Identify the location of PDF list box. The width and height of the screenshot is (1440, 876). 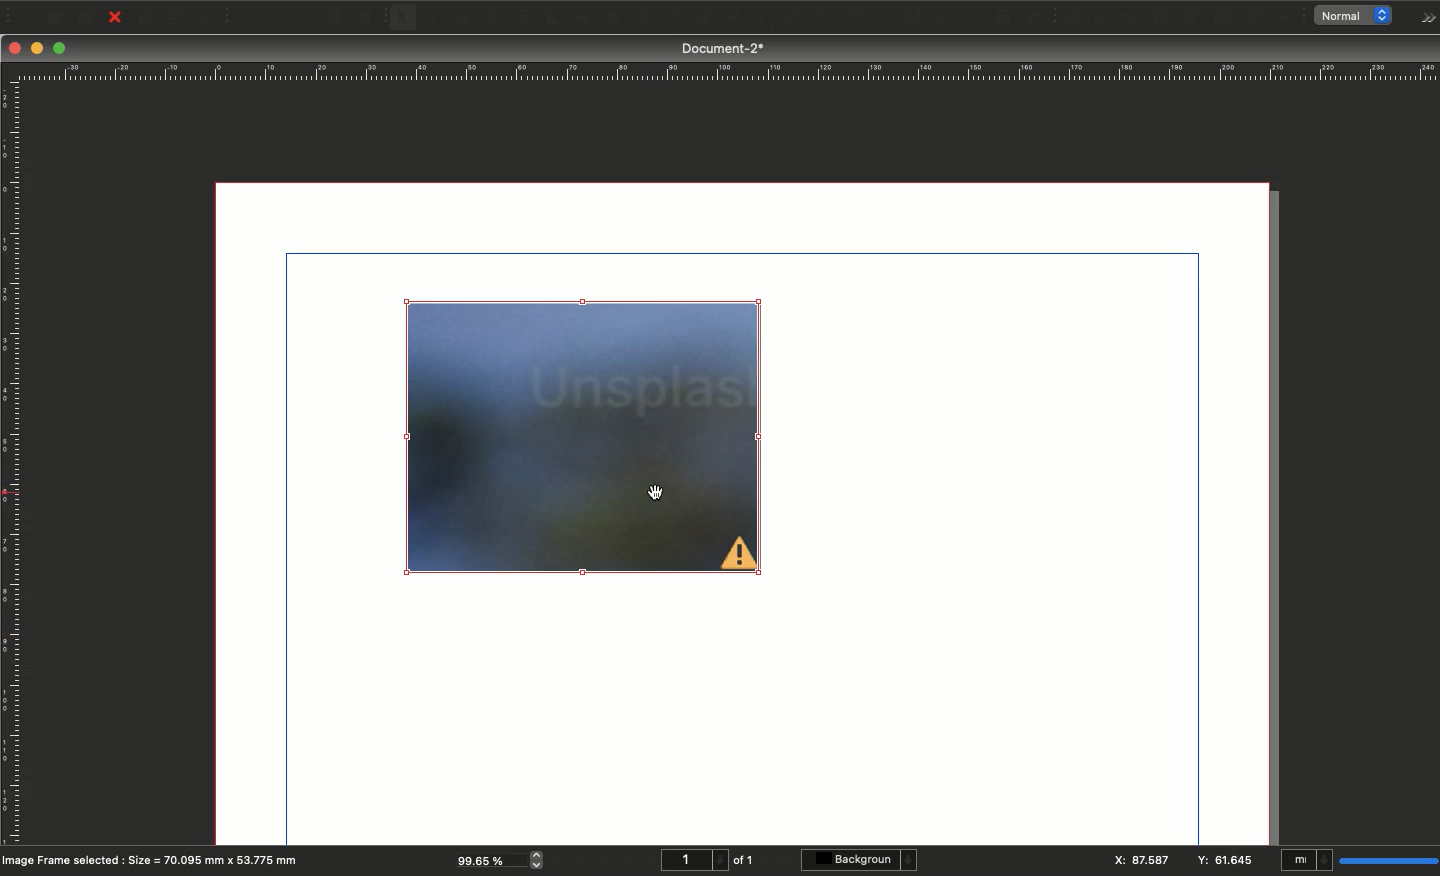
(1223, 18).